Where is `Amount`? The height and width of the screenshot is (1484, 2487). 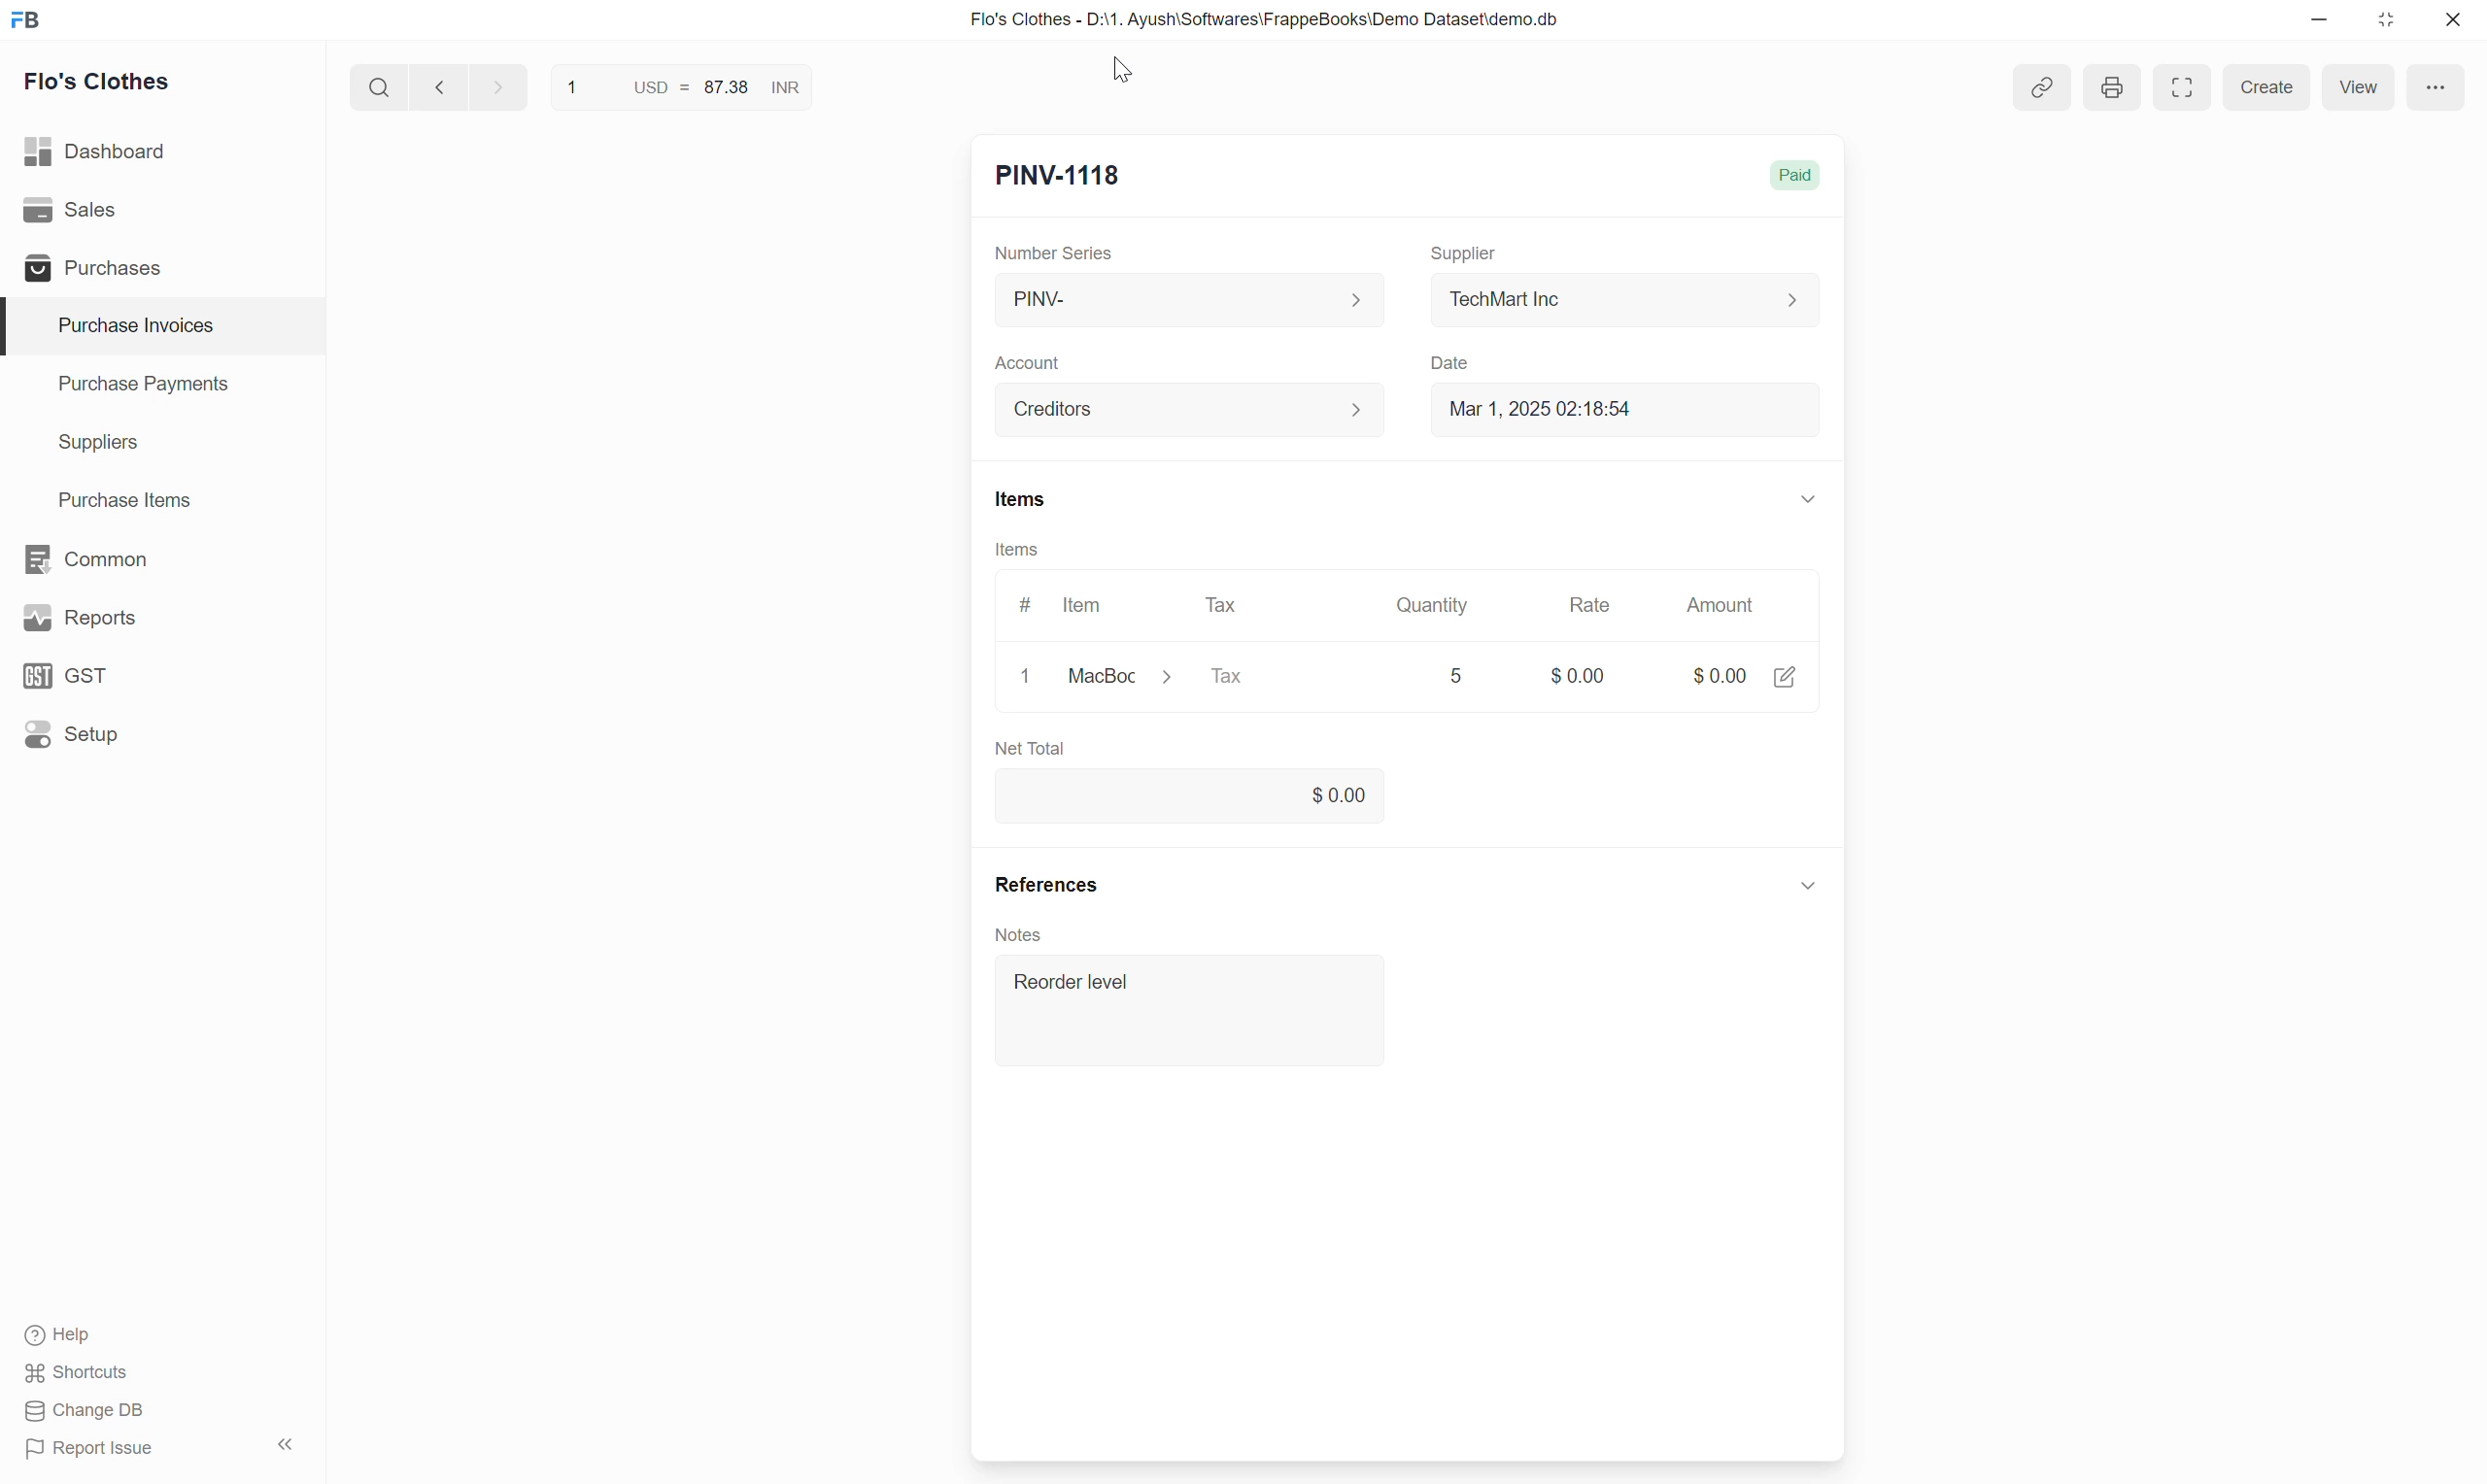 Amount is located at coordinates (1727, 605).